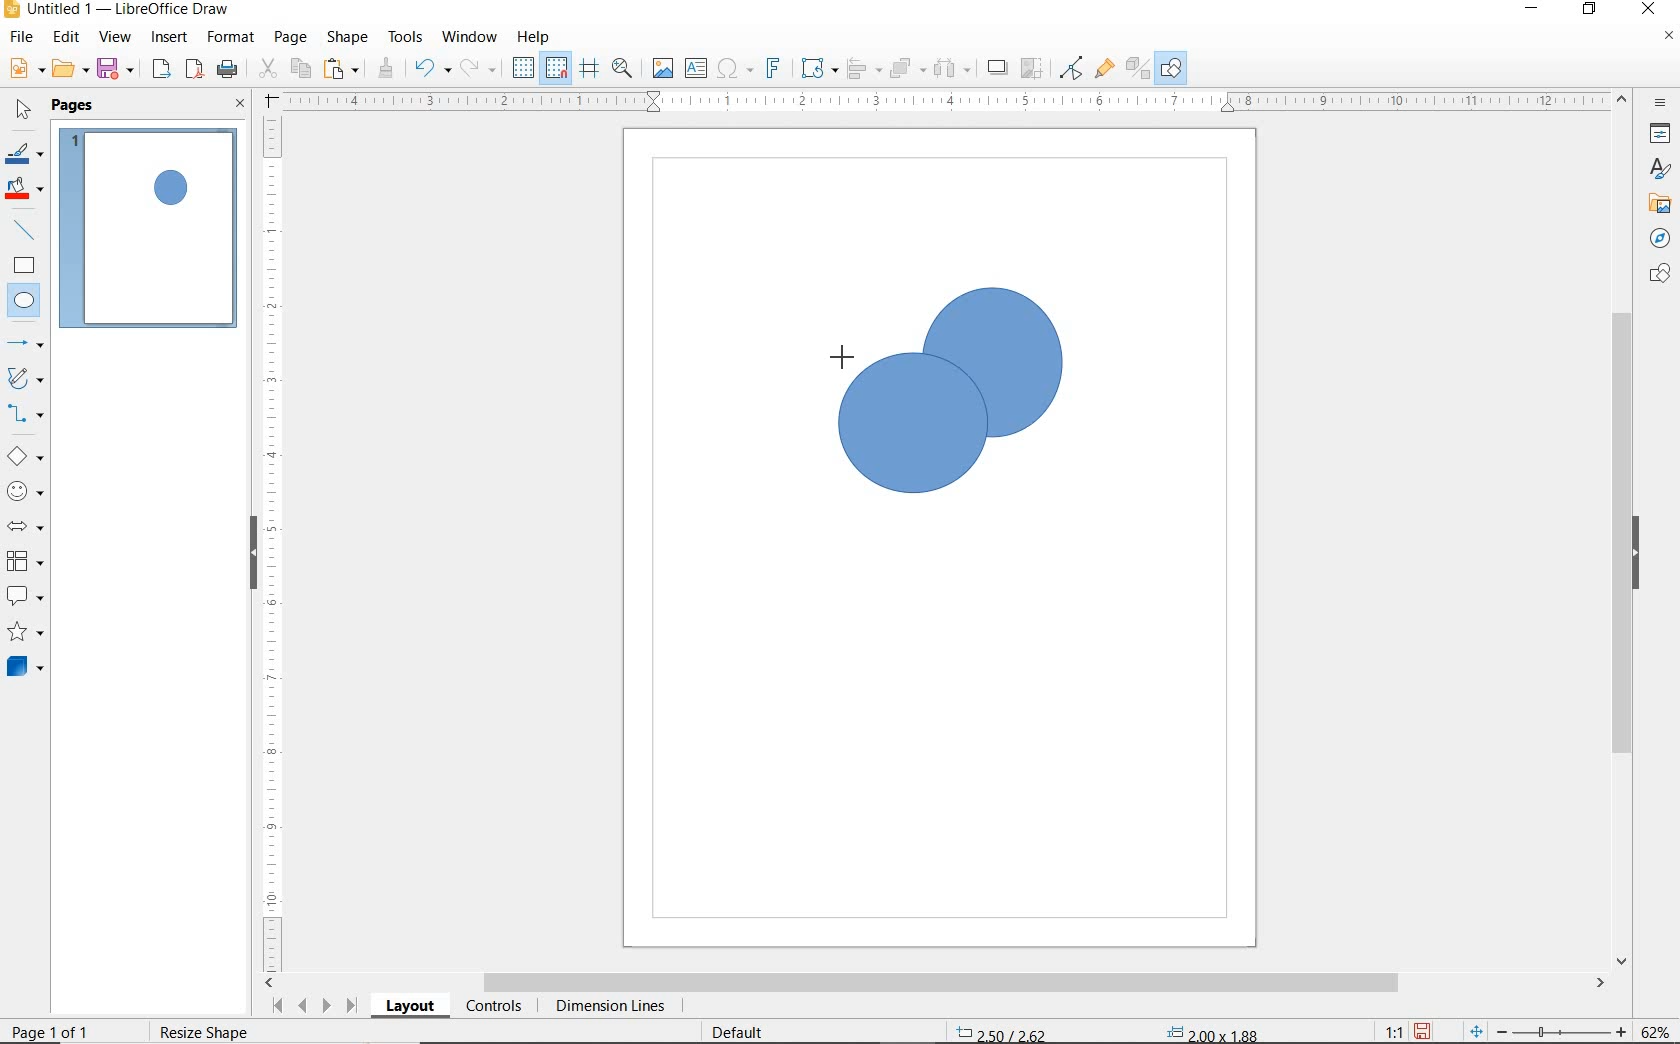 Image resolution: width=1680 pixels, height=1044 pixels. What do you see at coordinates (1072, 68) in the screenshot?
I see `TOGGLE POINT EDIT MODE` at bounding box center [1072, 68].